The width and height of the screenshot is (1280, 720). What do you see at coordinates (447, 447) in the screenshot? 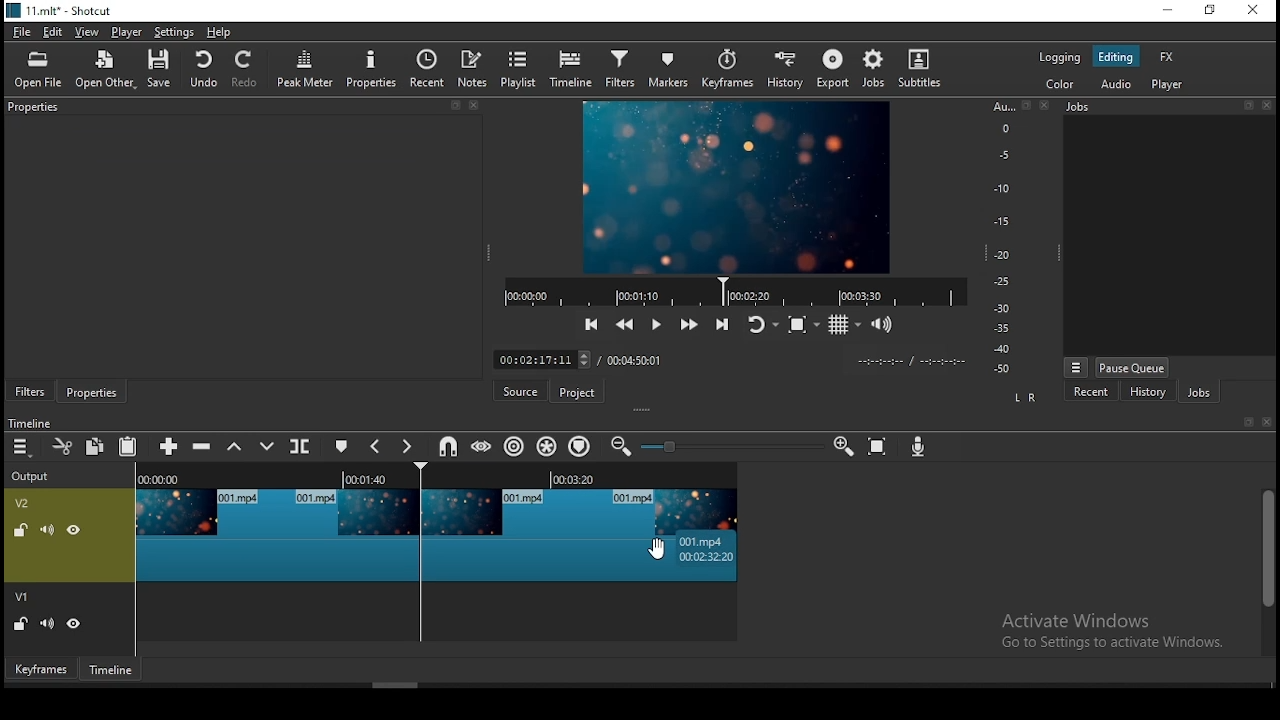
I see `snap` at bounding box center [447, 447].